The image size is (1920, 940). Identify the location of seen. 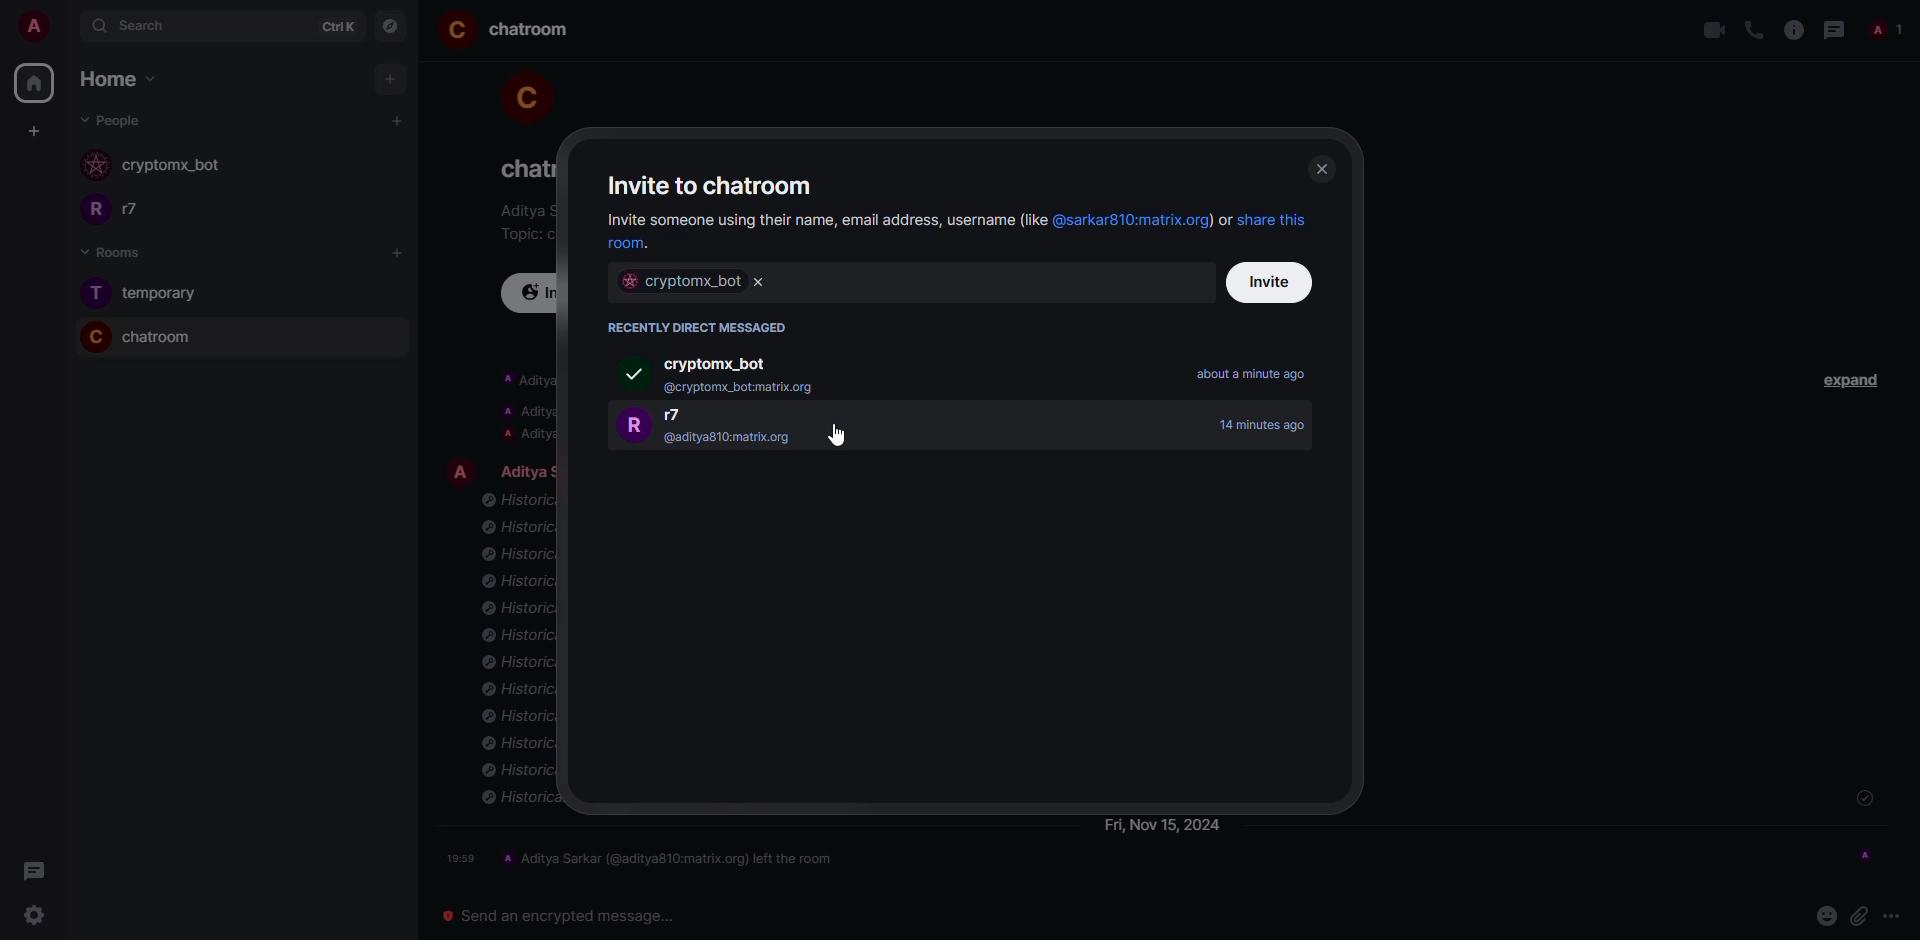
(1865, 853).